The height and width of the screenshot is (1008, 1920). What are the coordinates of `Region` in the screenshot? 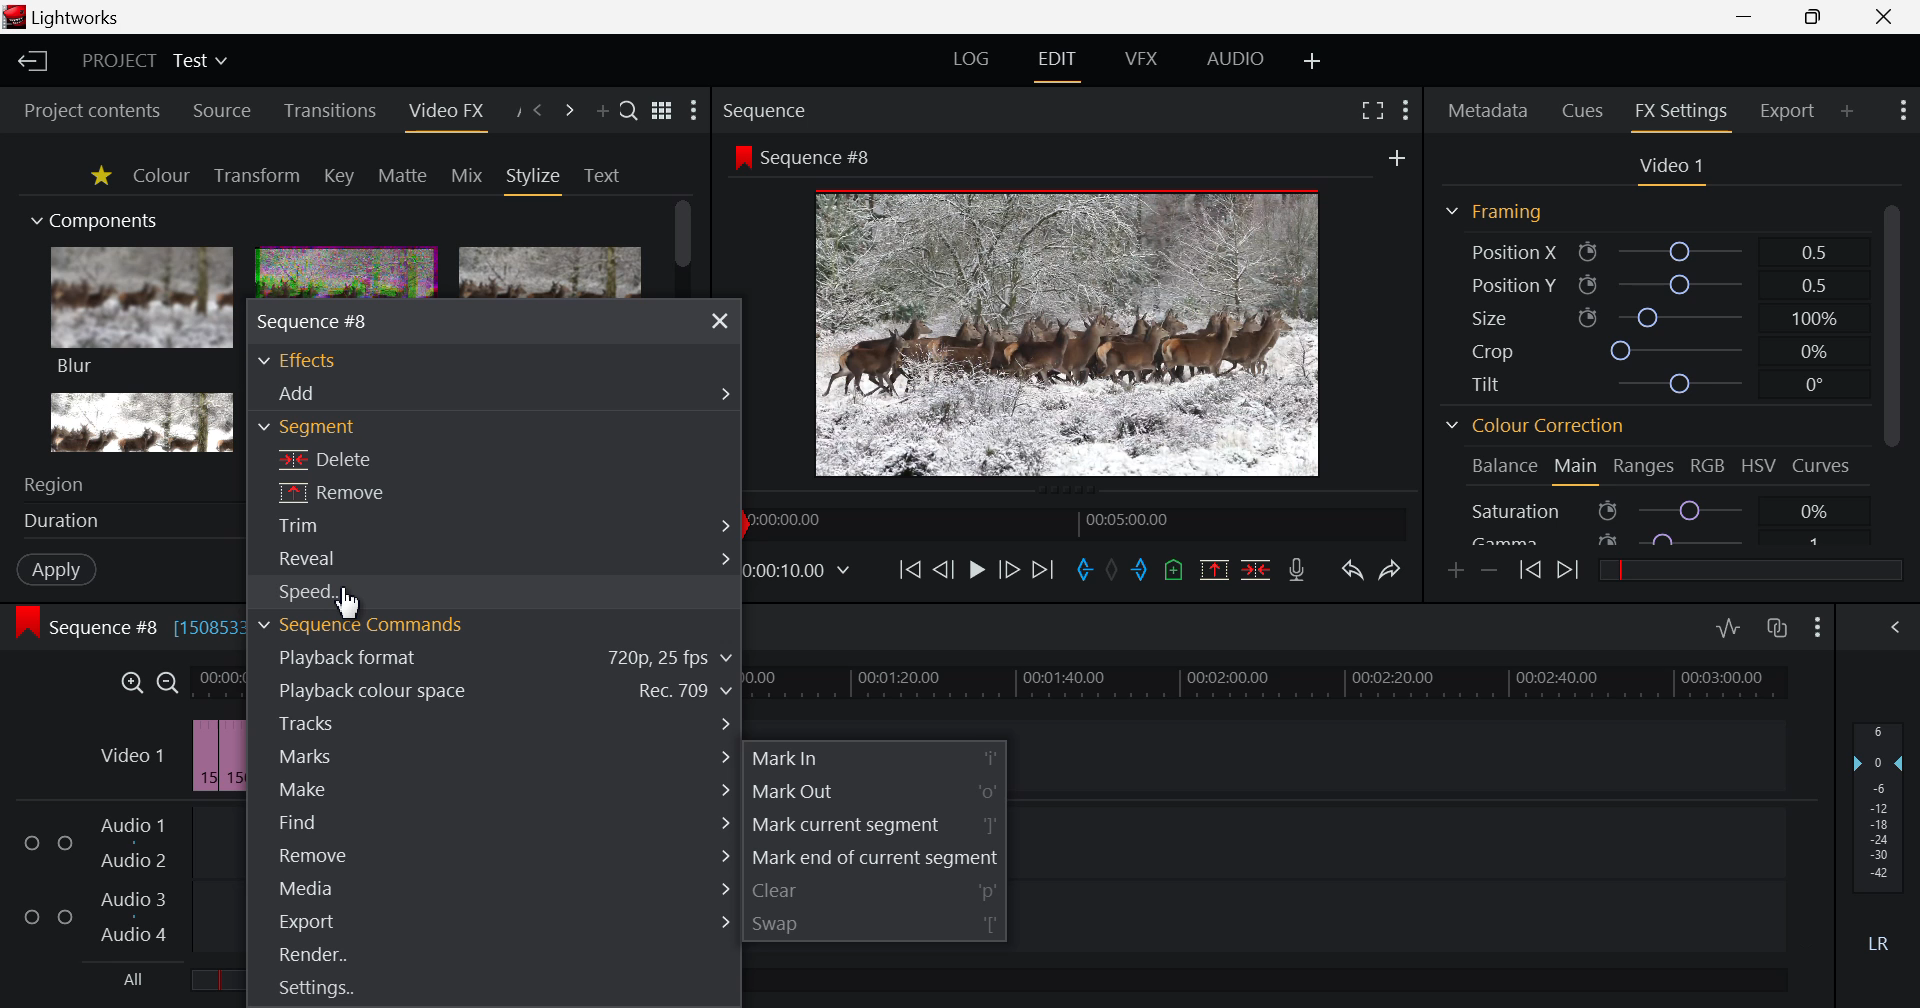 It's located at (115, 485).